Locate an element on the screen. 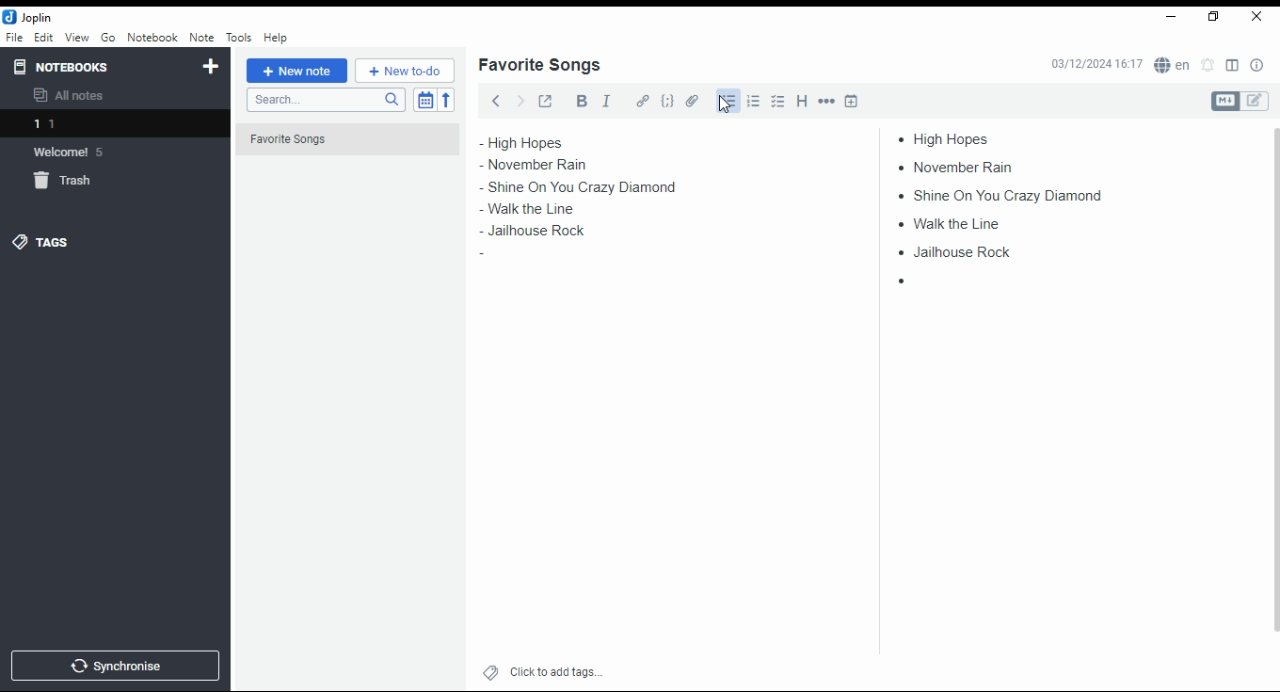 This screenshot has height=692, width=1280. reverse sort order is located at coordinates (446, 100).